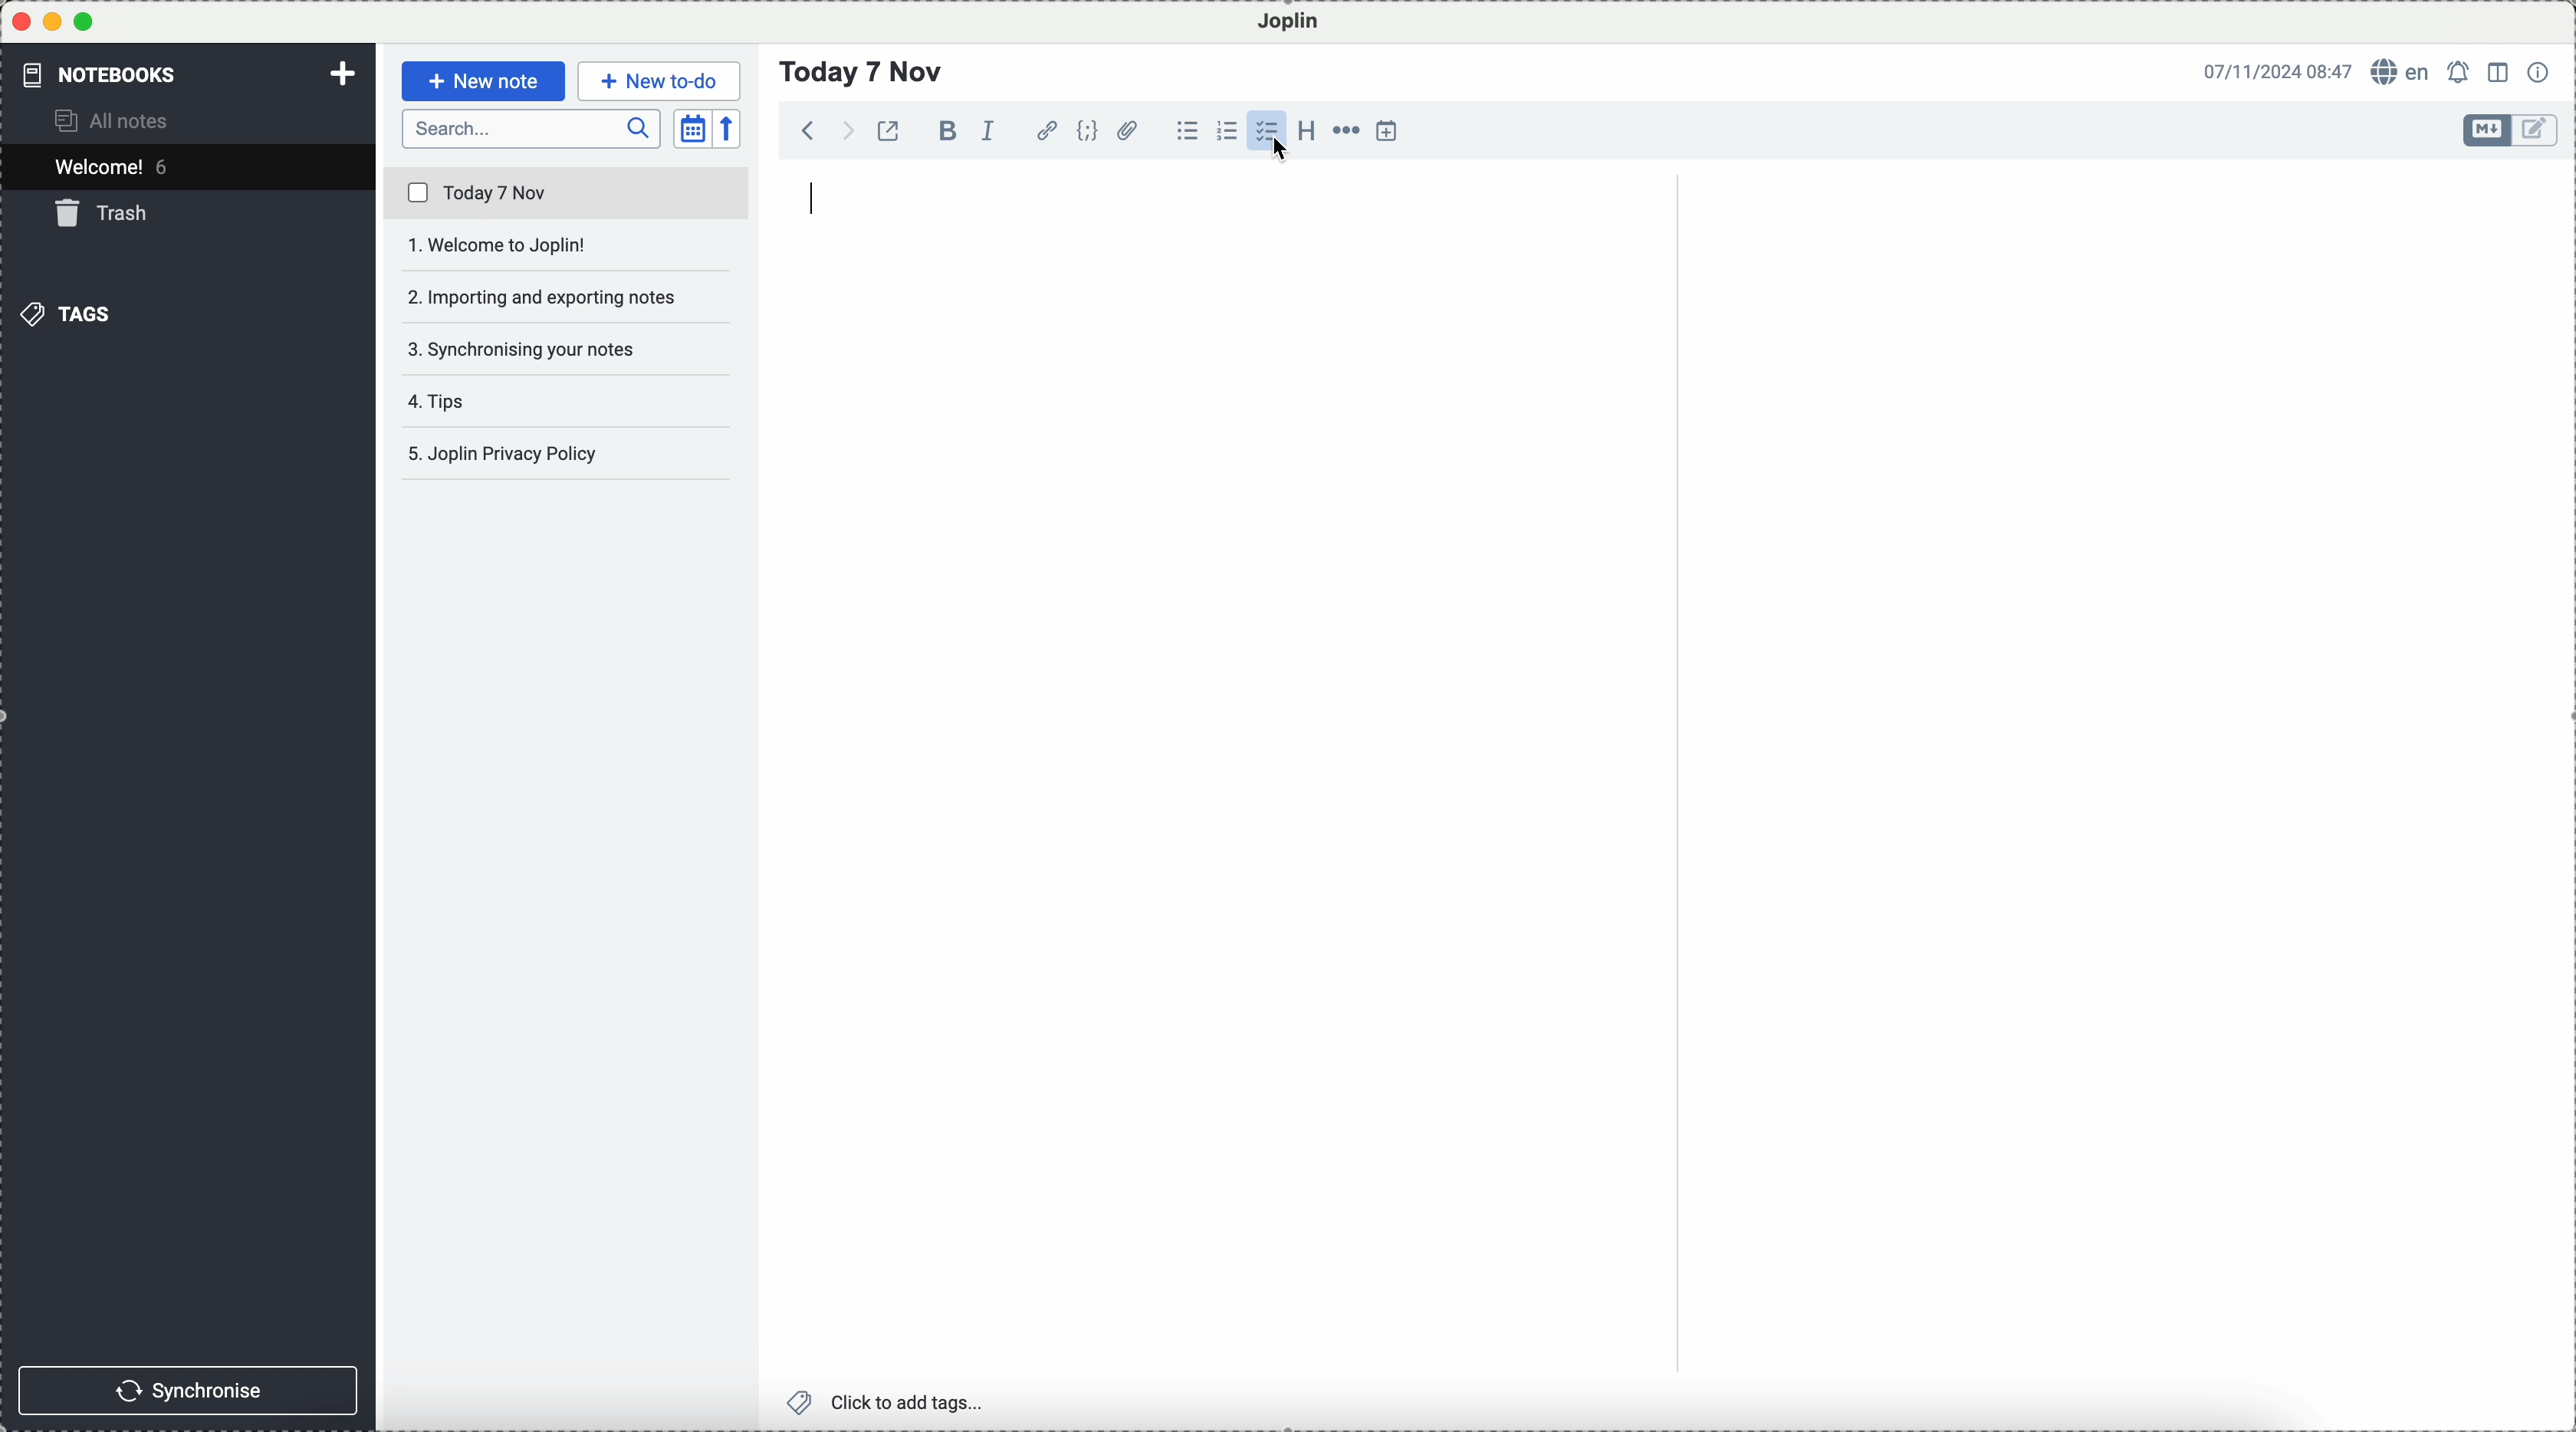  I want to click on note properties, so click(2540, 72).